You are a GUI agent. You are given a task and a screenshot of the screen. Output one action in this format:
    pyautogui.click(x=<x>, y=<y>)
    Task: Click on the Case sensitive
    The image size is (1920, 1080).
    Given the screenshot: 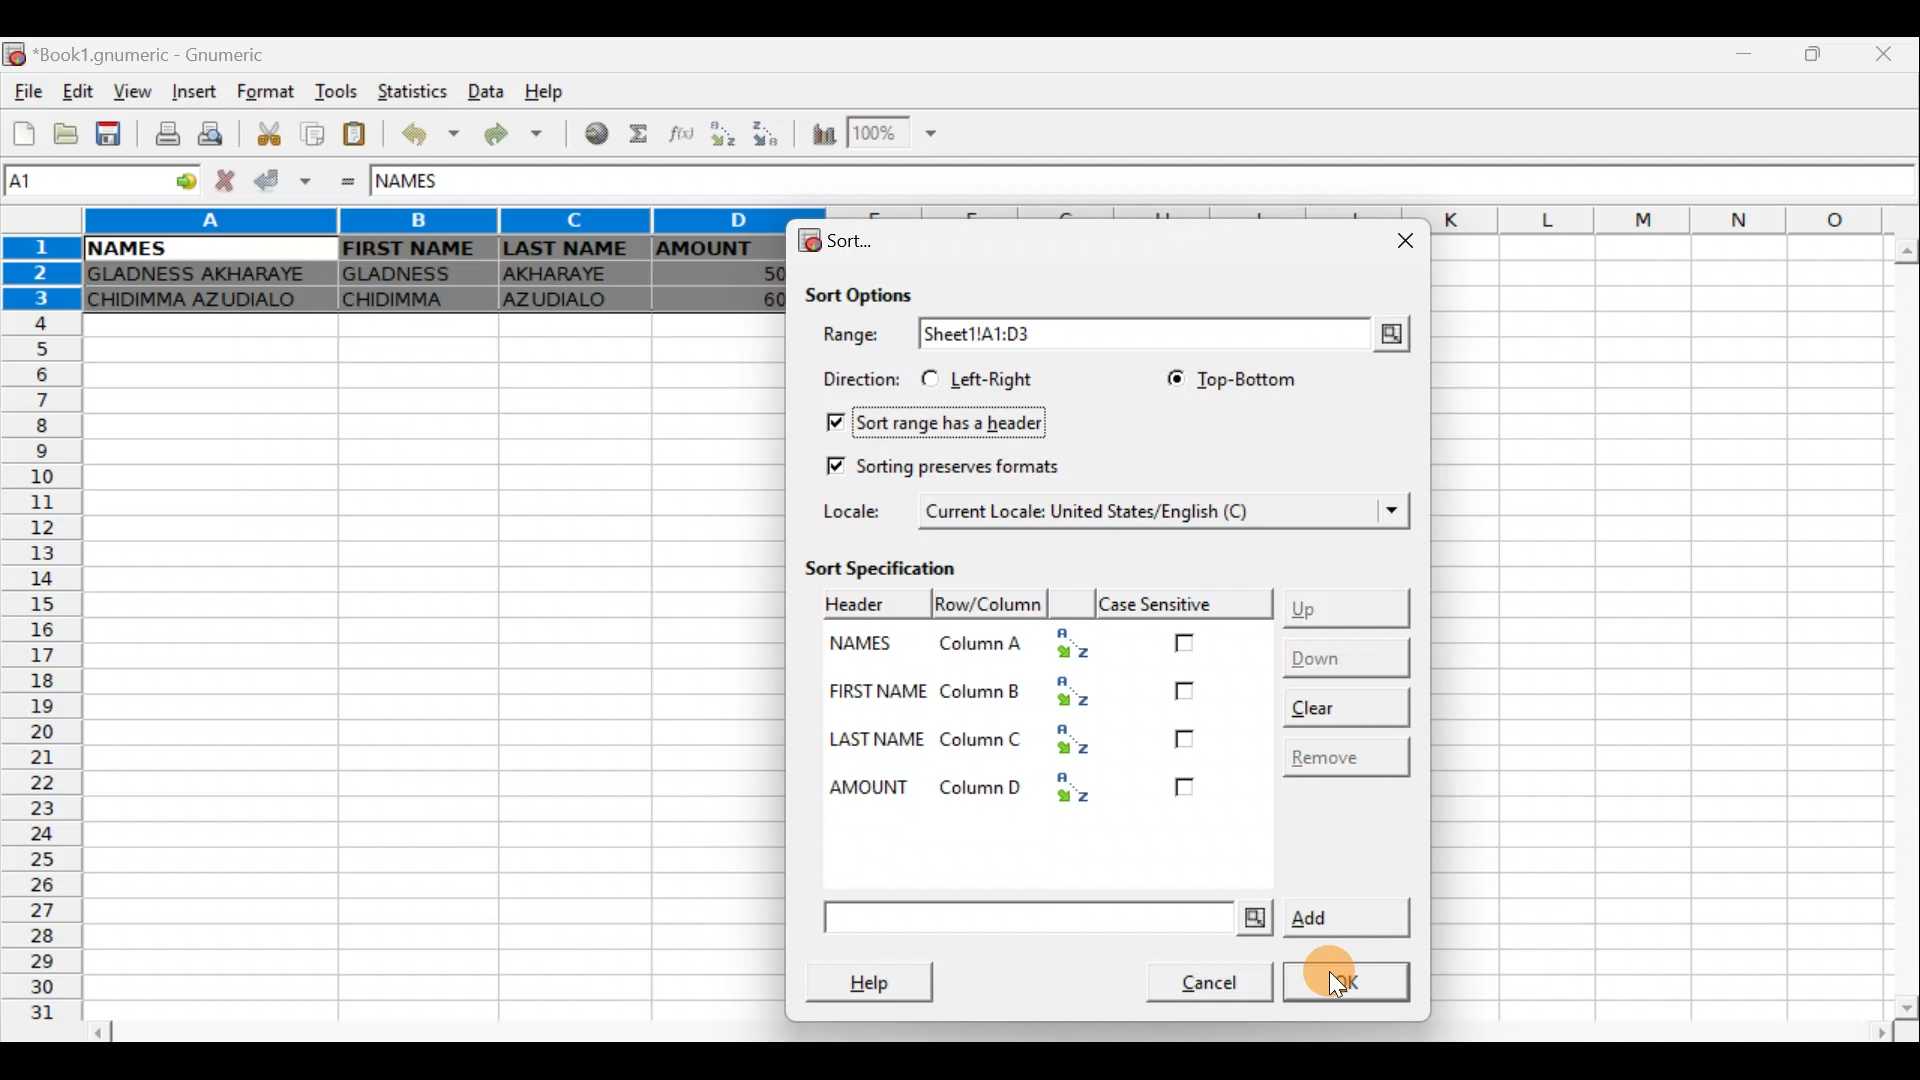 What is the action you would take?
    pyautogui.click(x=1188, y=604)
    